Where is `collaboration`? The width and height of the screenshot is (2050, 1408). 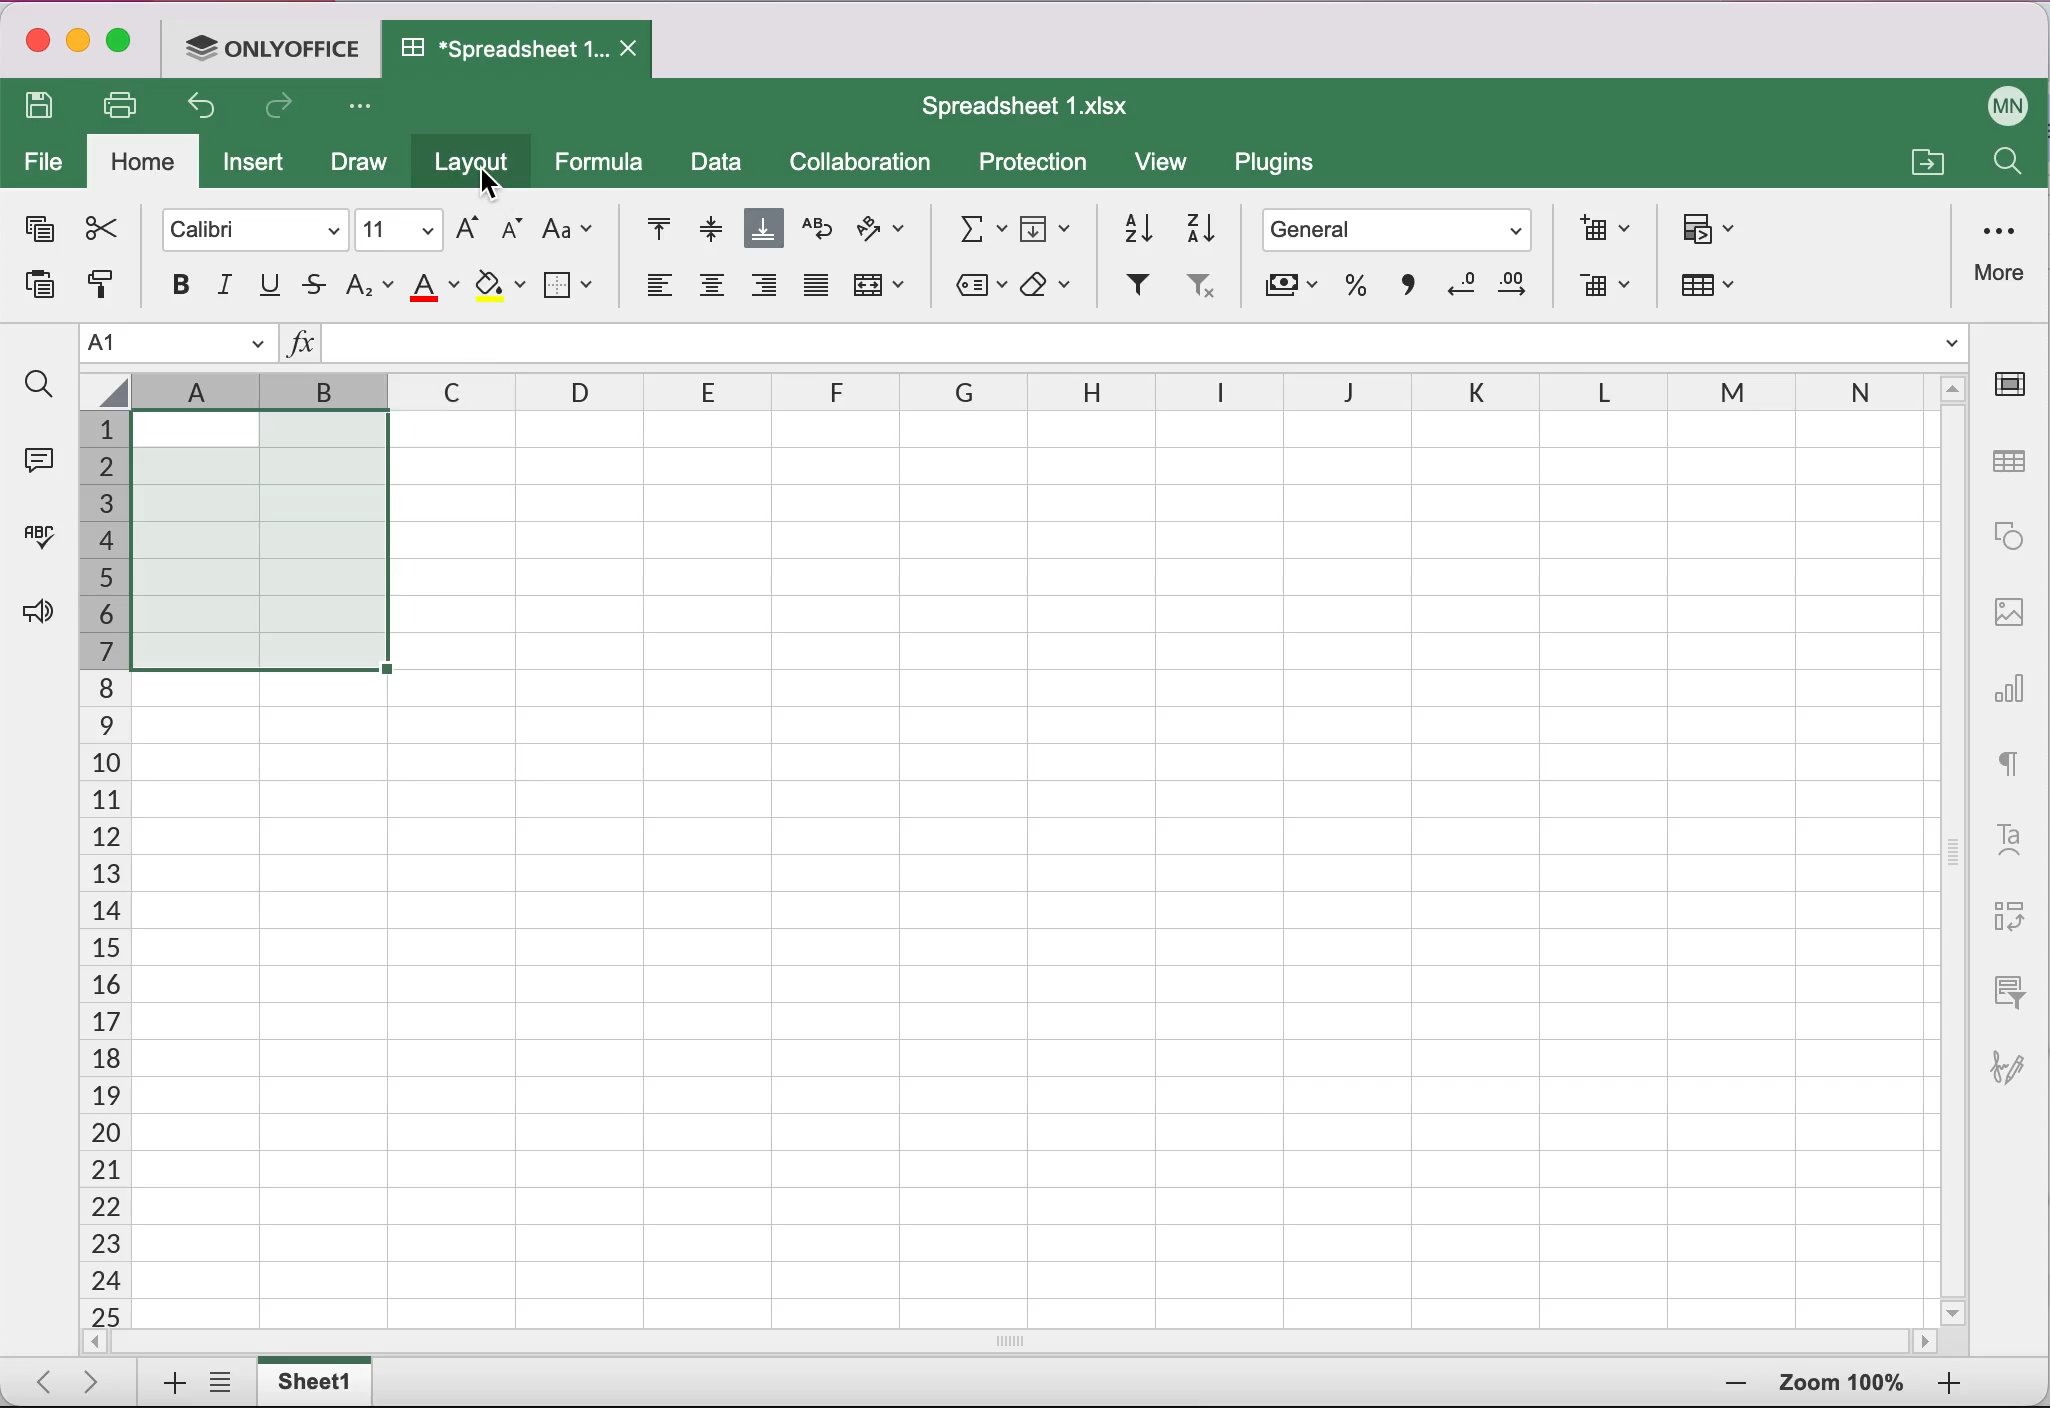
collaboration is located at coordinates (869, 163).